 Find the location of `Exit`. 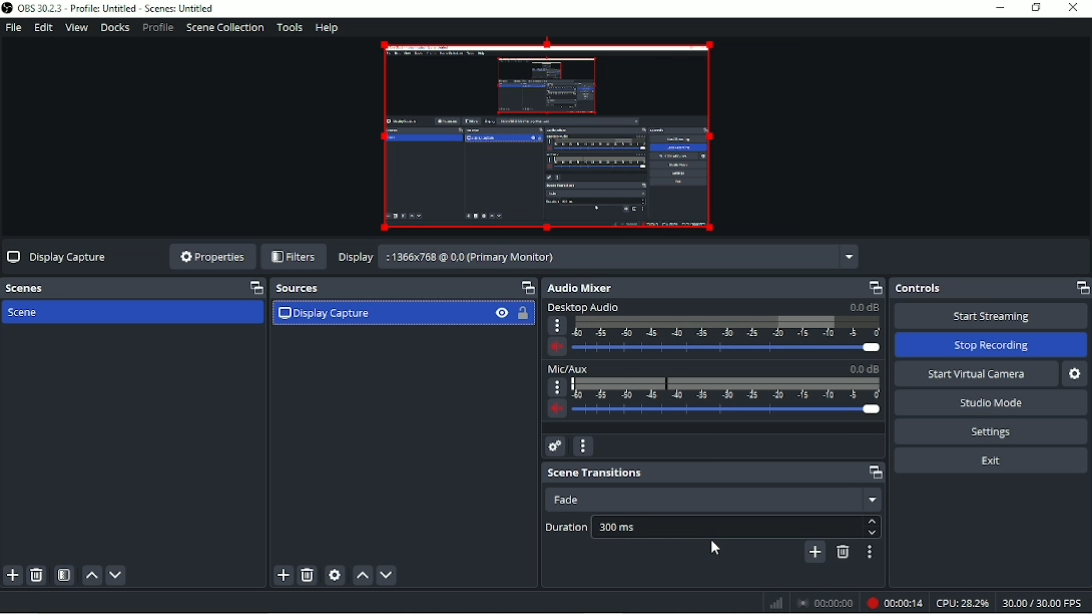

Exit is located at coordinates (990, 461).